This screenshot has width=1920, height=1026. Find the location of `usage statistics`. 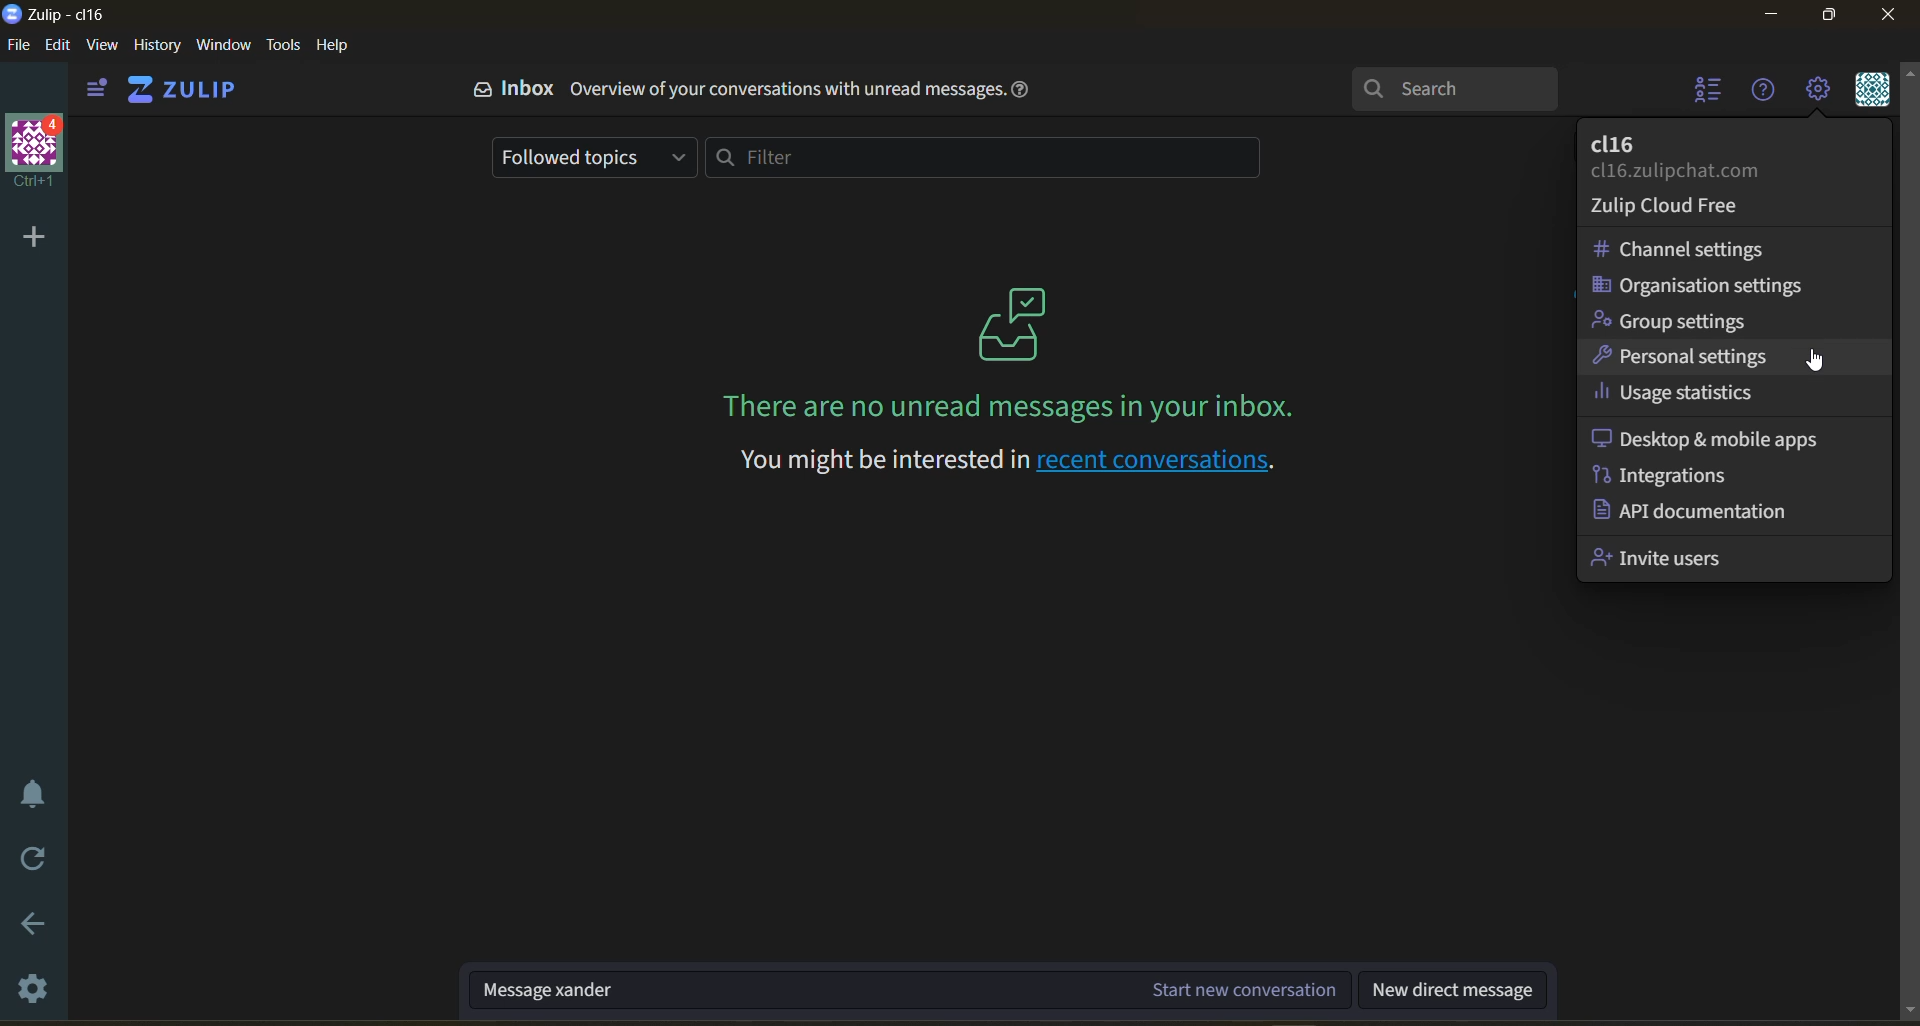

usage statistics is located at coordinates (1698, 394).